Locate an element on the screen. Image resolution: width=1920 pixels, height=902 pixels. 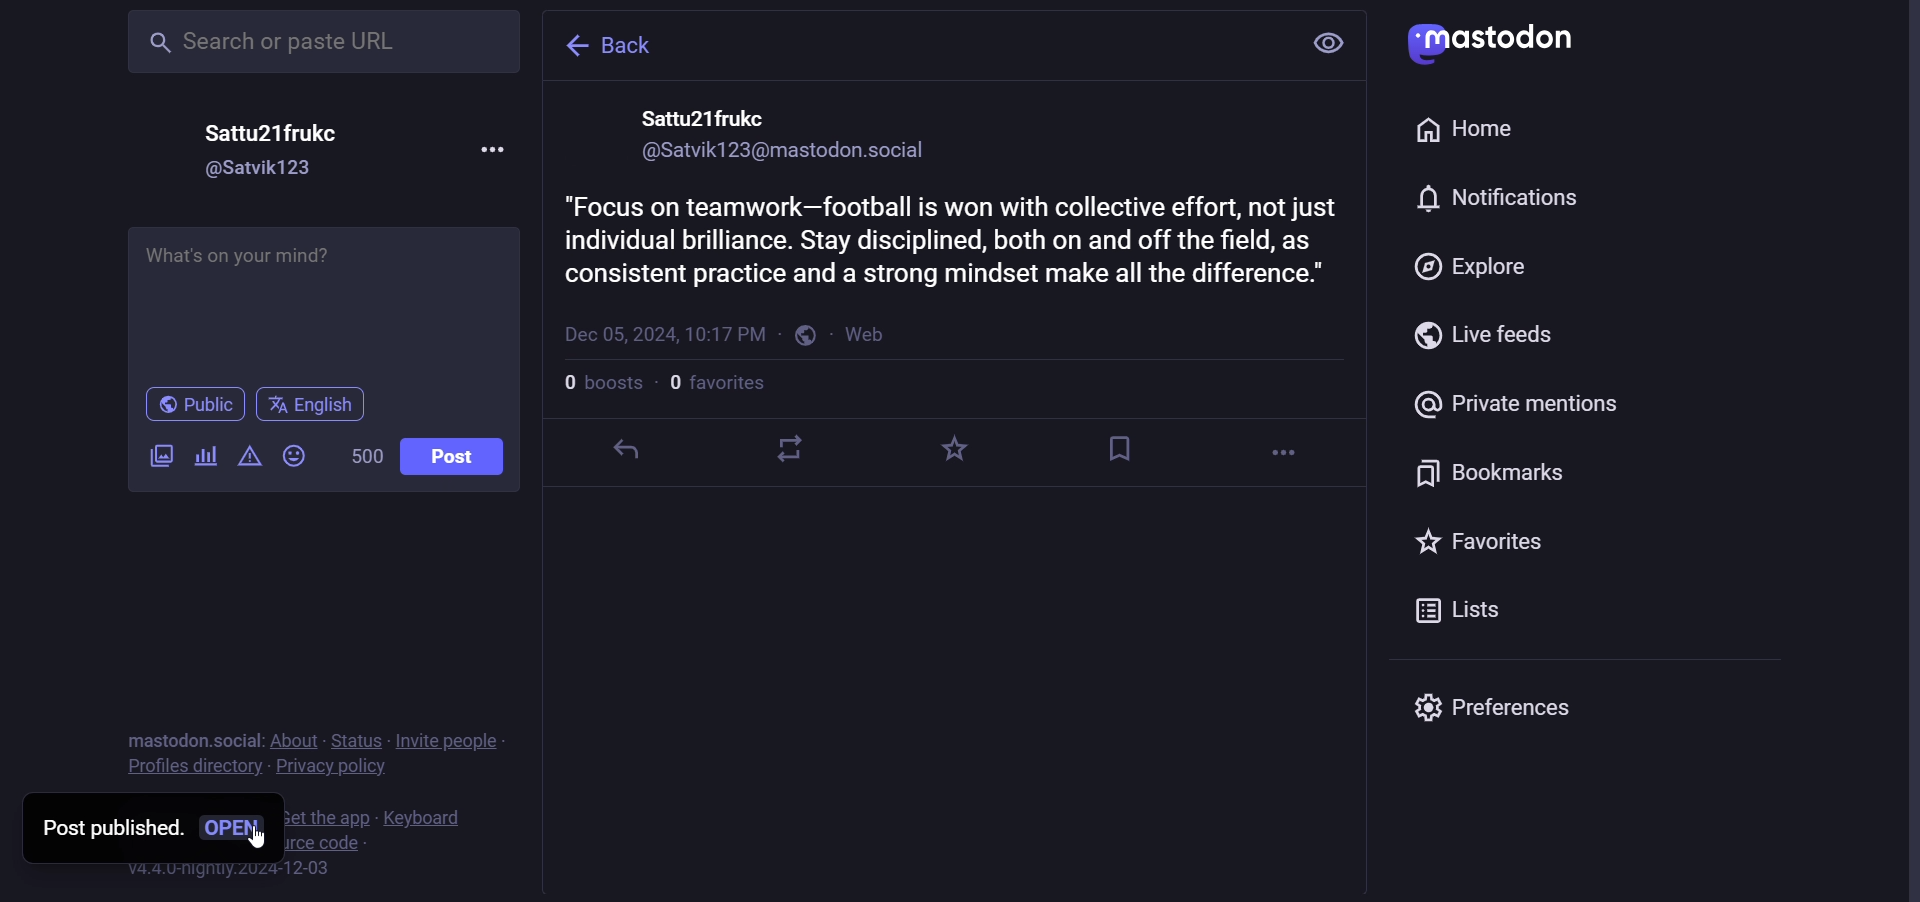
profiles is located at coordinates (189, 769).